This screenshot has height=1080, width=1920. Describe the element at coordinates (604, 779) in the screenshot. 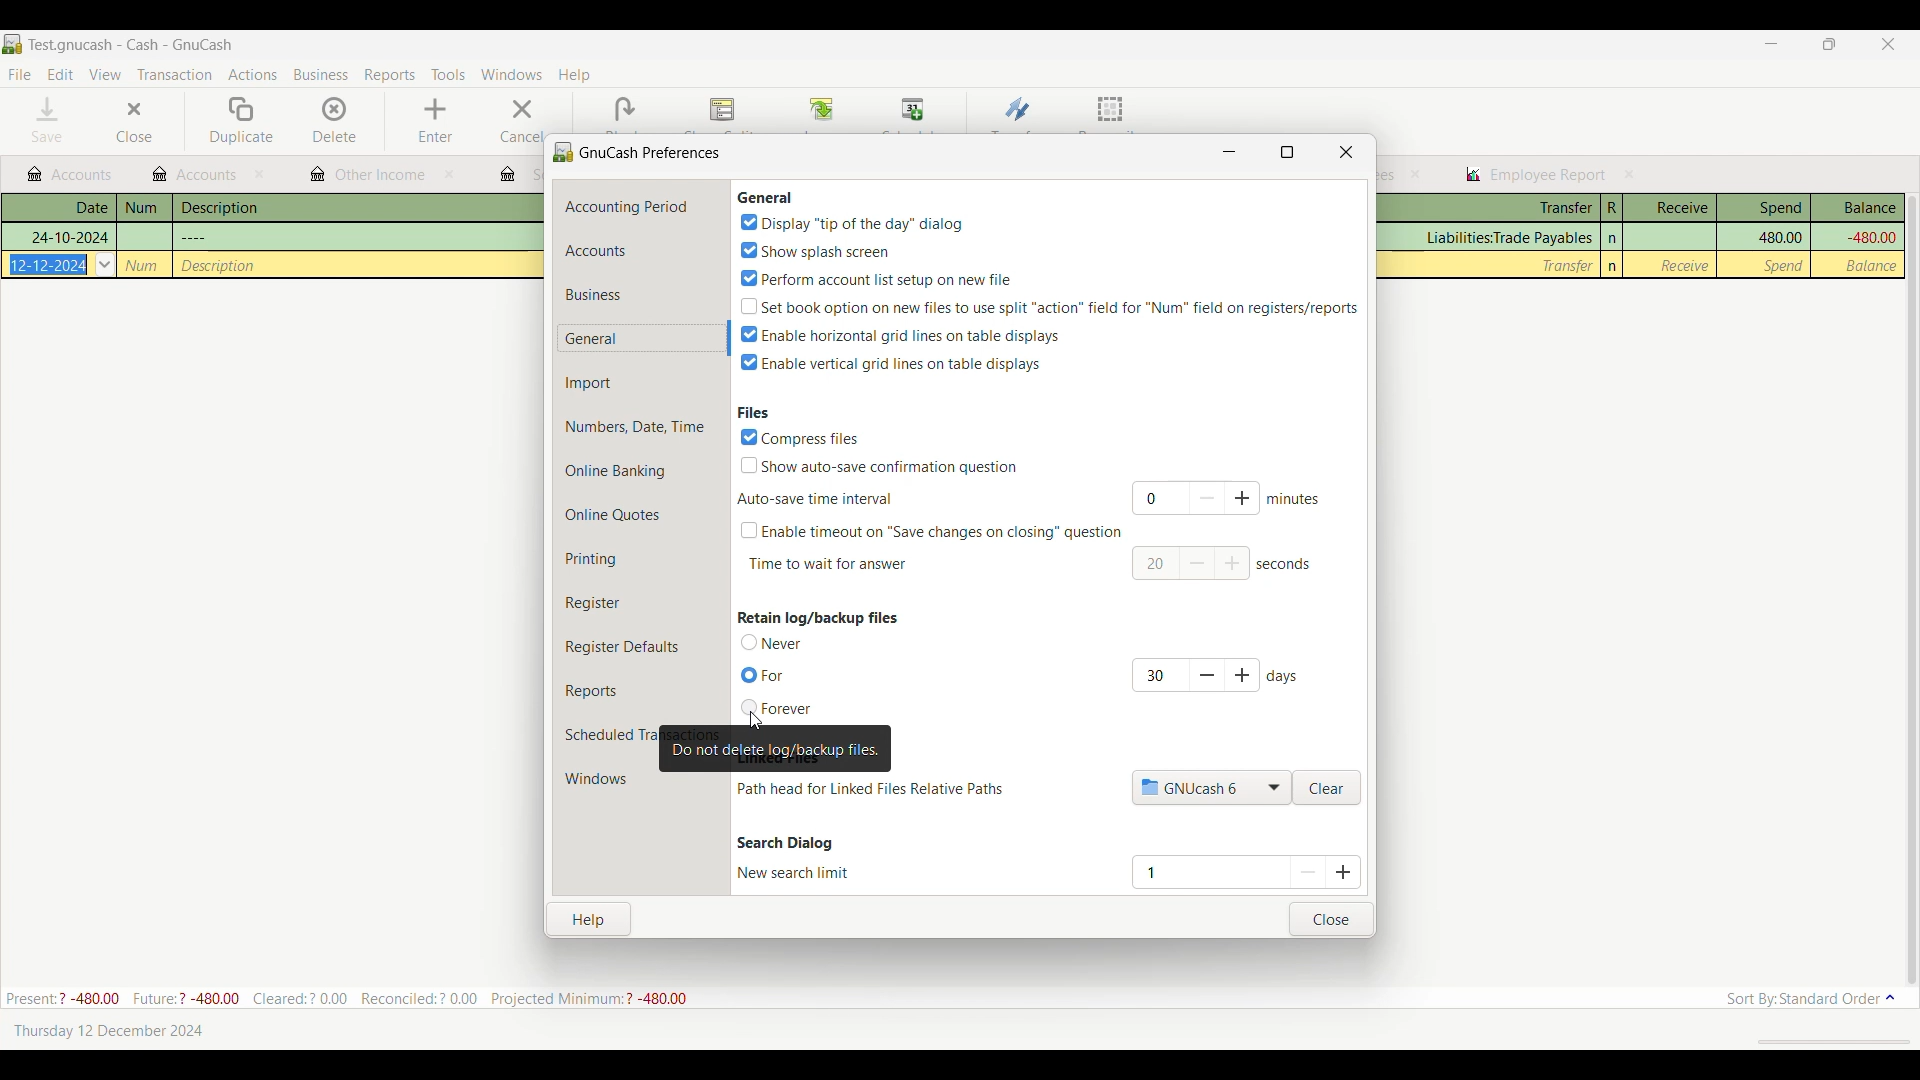

I see `Windows` at that location.